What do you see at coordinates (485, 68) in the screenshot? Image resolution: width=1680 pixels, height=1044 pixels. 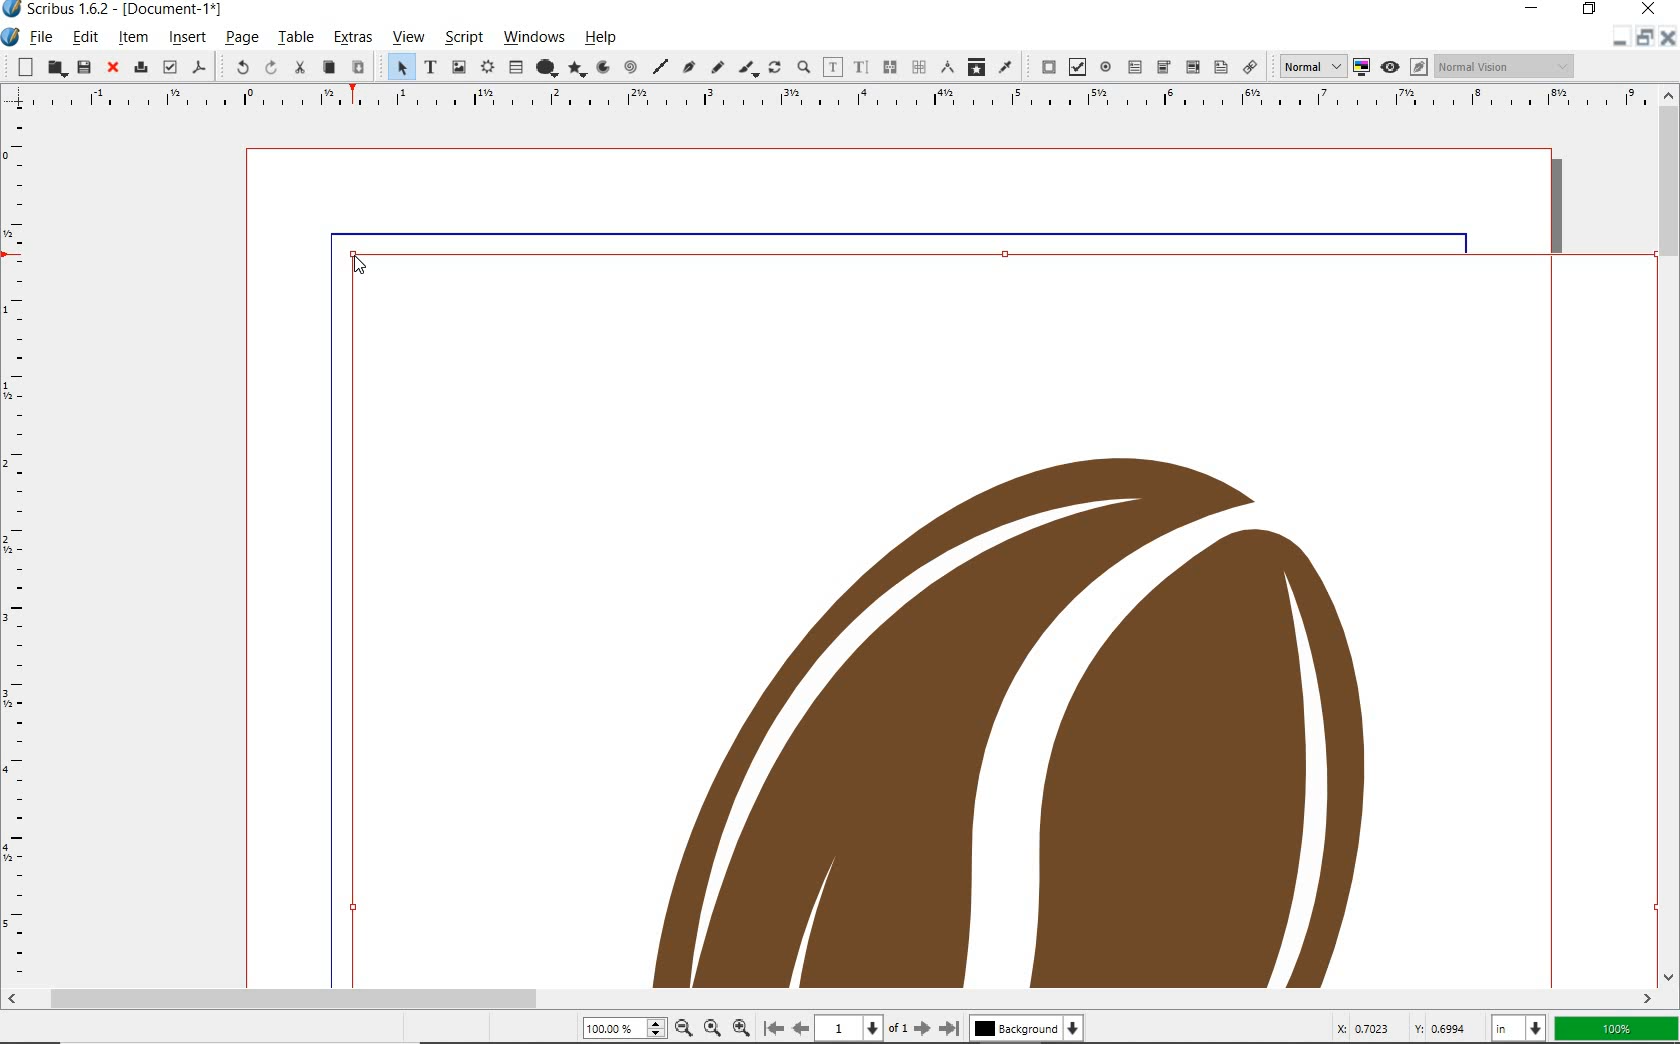 I see `render frame` at bounding box center [485, 68].